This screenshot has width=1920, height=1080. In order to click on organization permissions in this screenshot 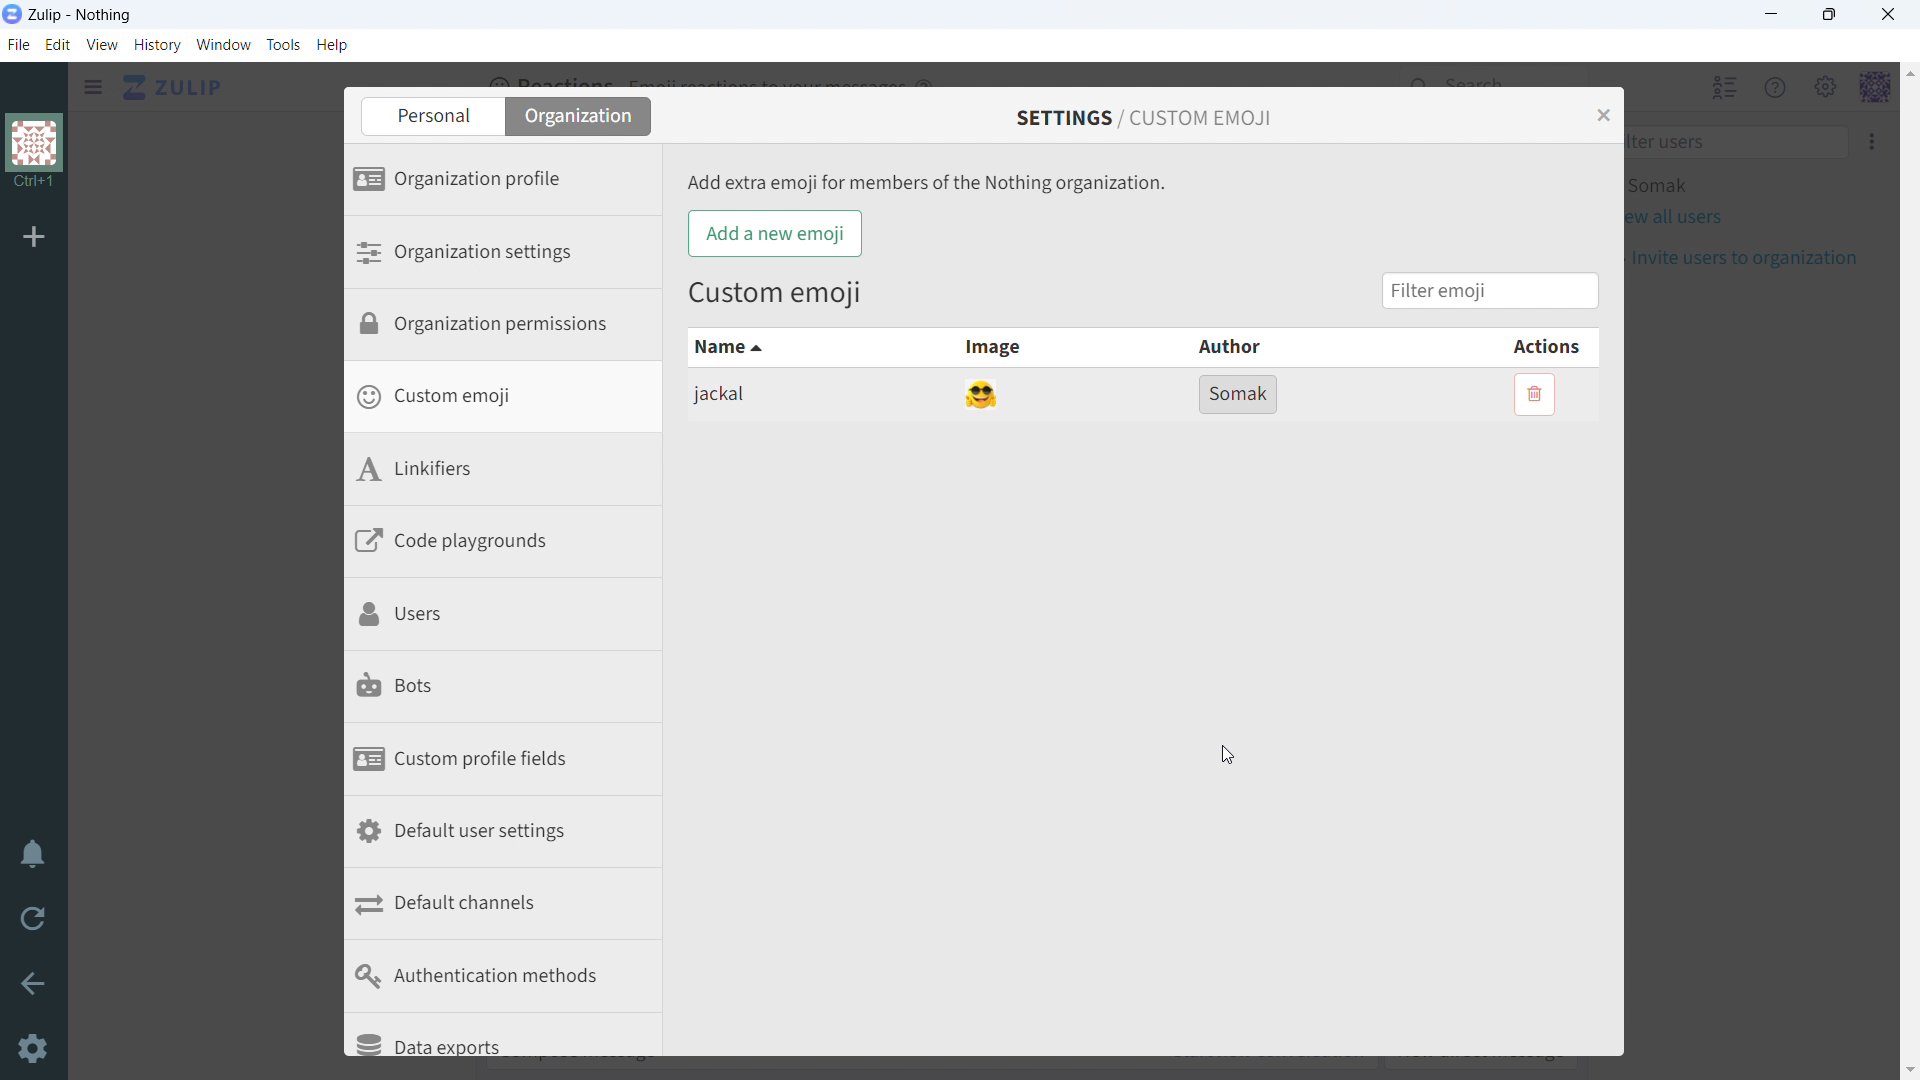, I will do `click(512, 328)`.